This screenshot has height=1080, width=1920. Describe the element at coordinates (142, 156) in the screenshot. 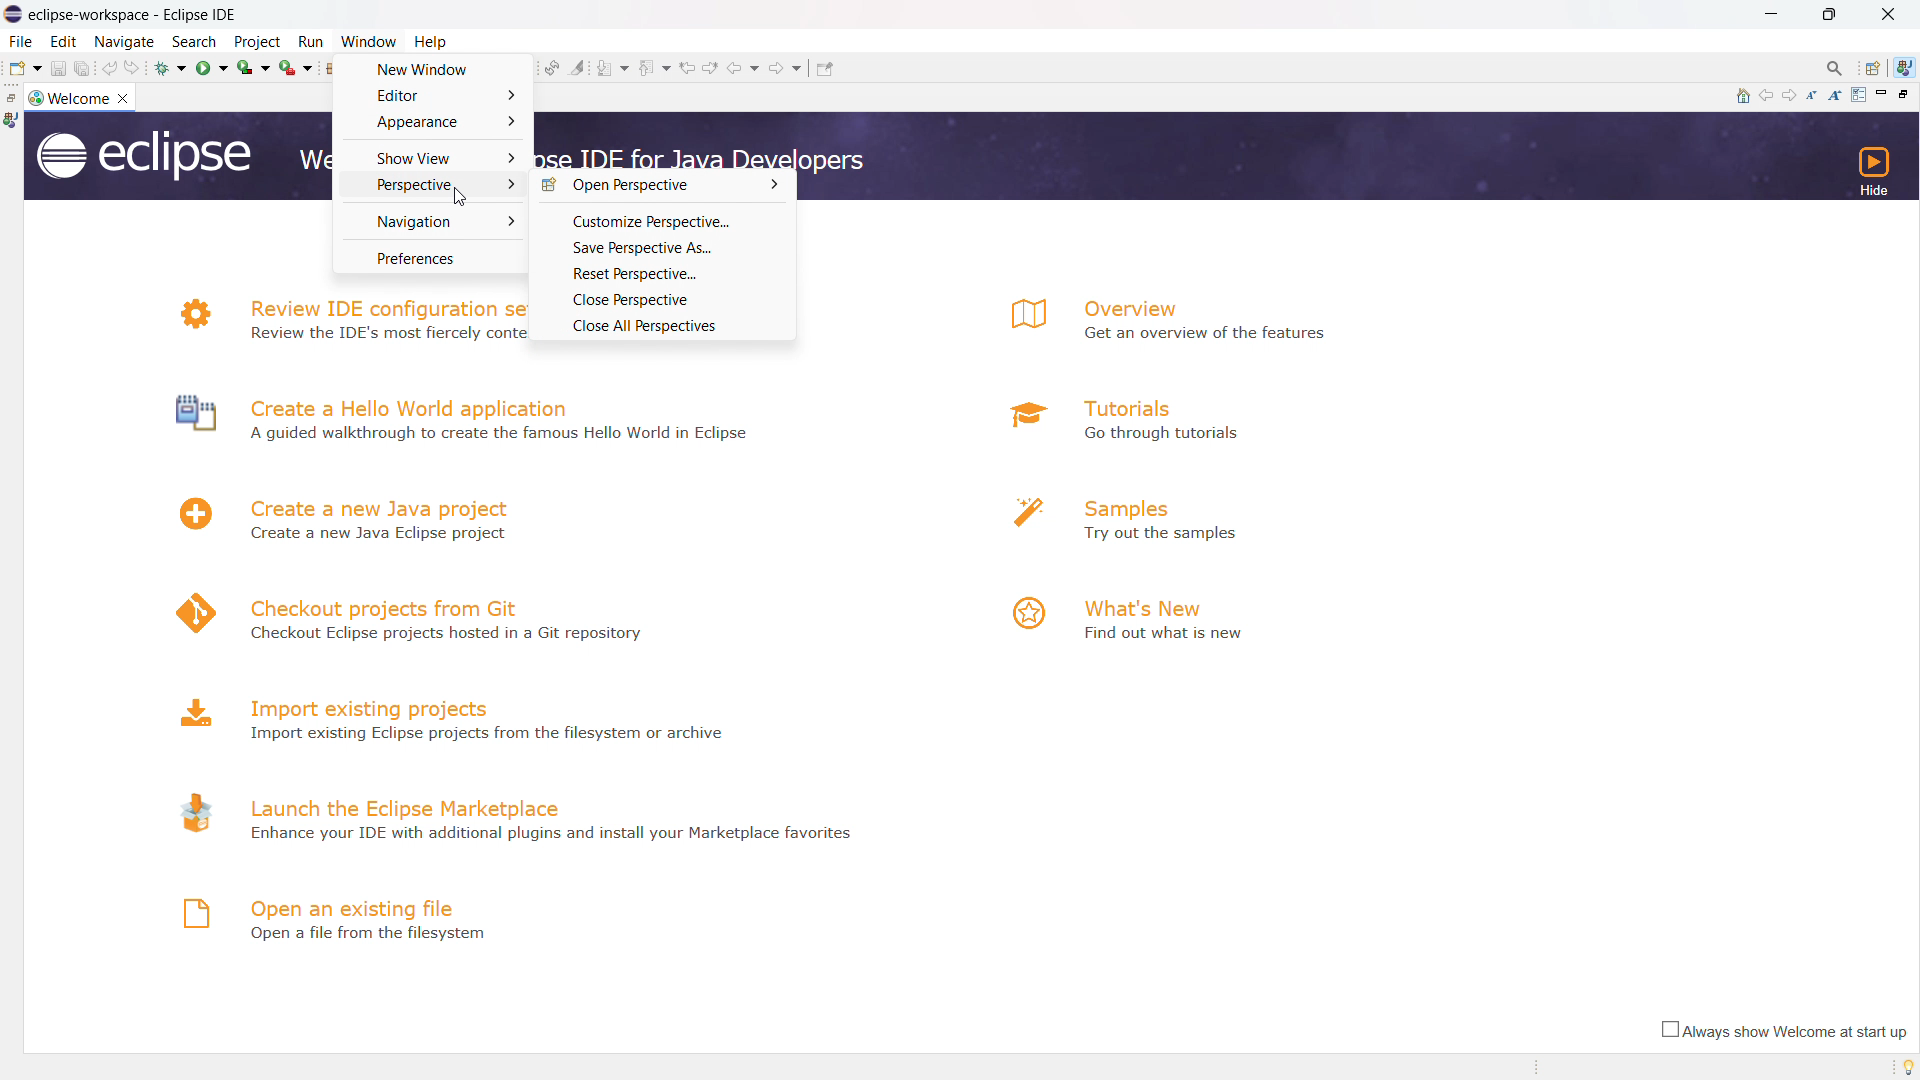

I see `logo` at that location.